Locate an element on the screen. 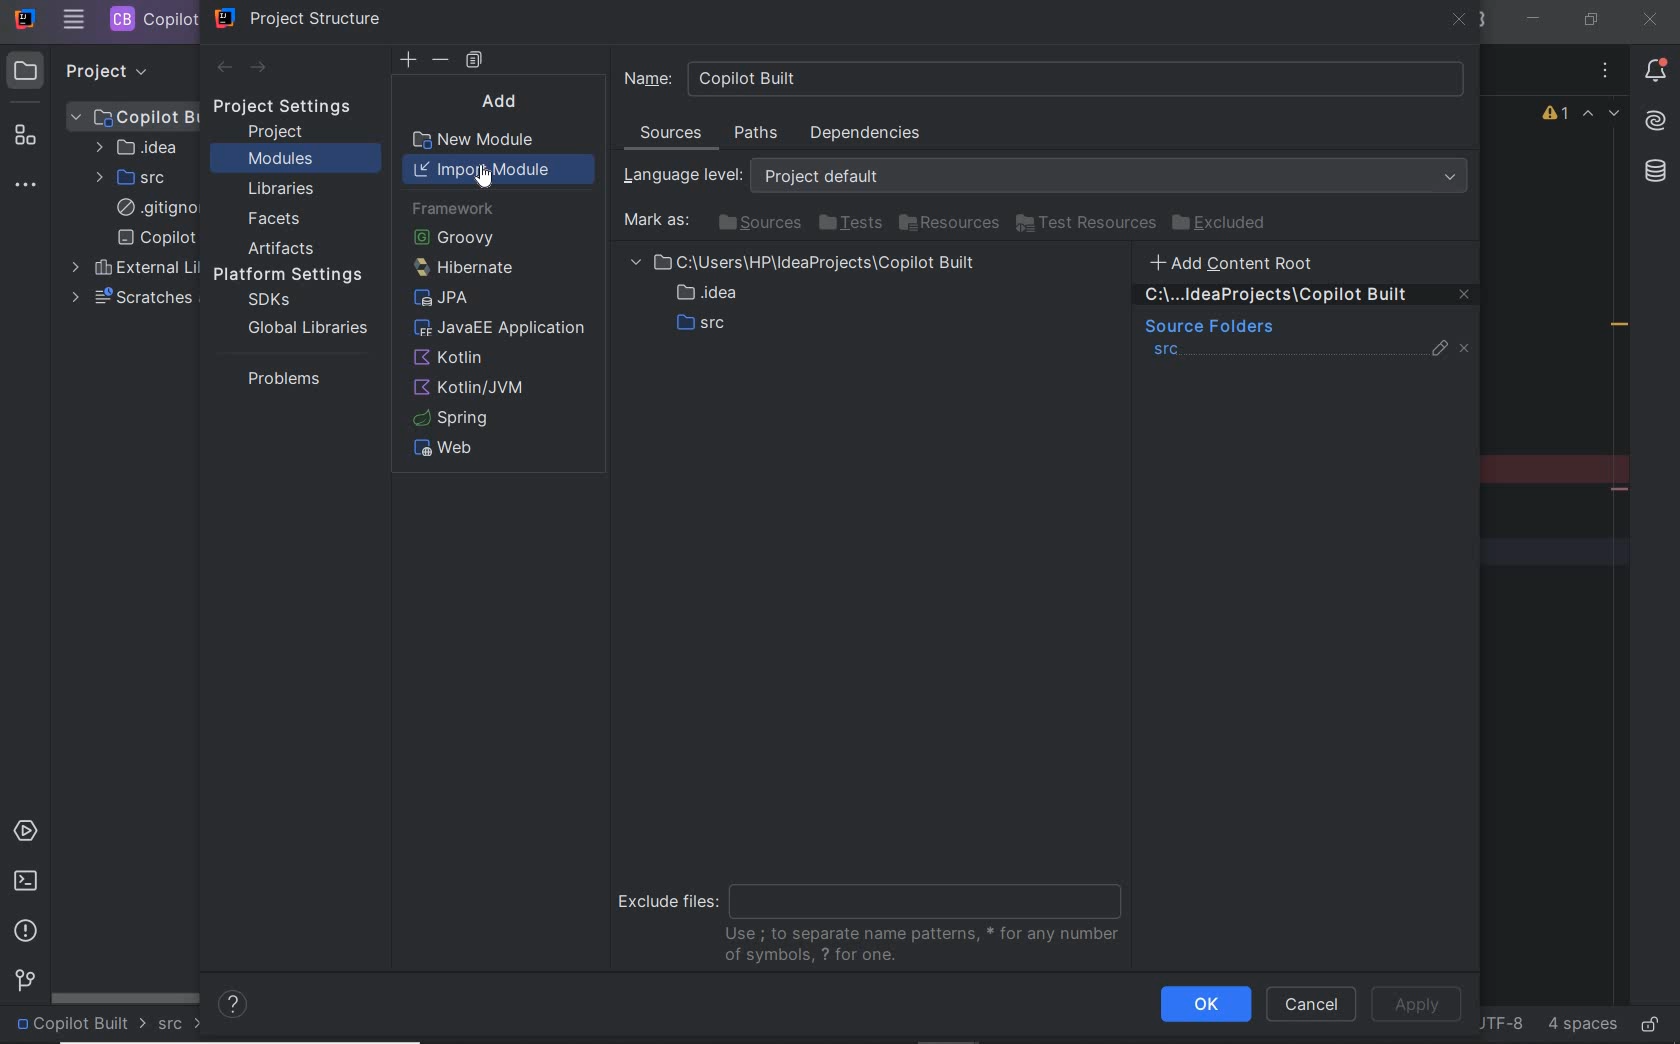 This screenshot has height=1044, width=1680. cancel is located at coordinates (1311, 1006).